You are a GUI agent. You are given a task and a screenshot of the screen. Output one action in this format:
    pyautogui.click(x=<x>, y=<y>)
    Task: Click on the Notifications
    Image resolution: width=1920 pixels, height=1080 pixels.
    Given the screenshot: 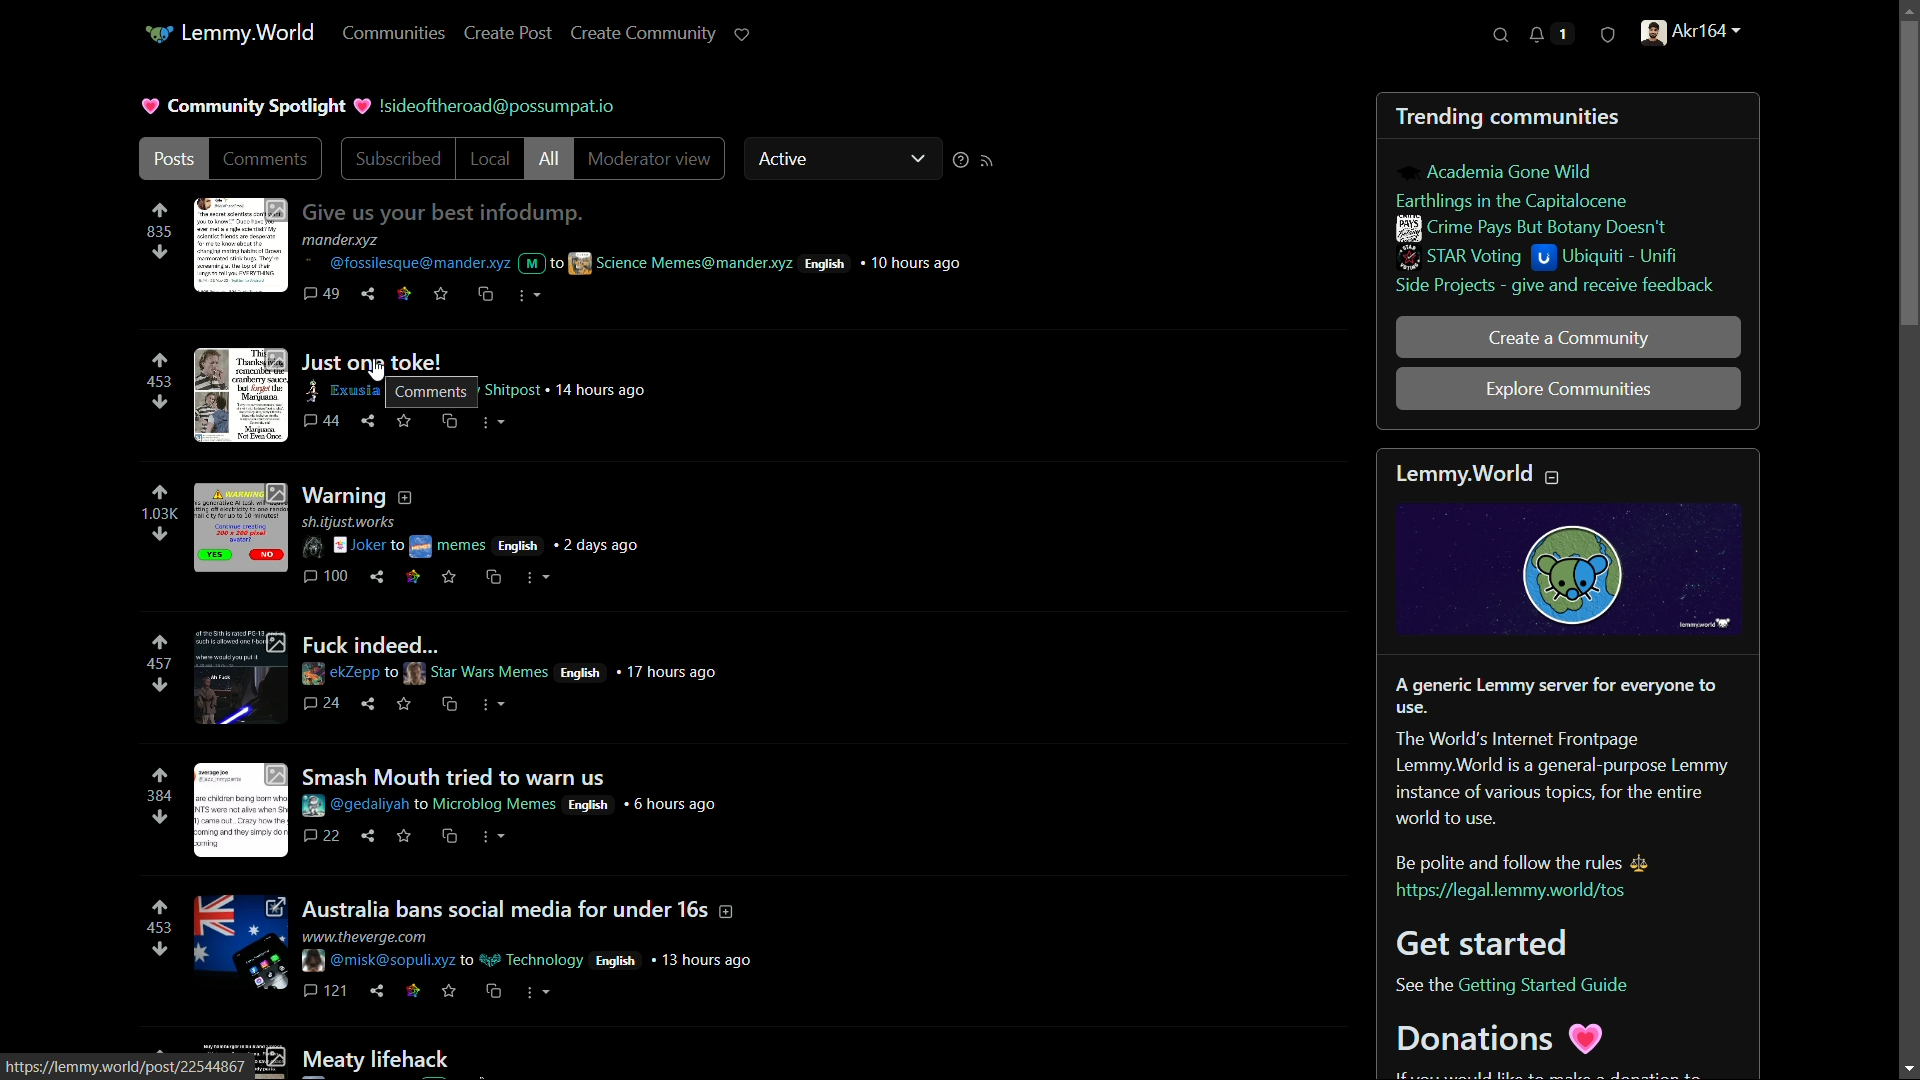 What is the action you would take?
    pyautogui.click(x=1551, y=34)
    